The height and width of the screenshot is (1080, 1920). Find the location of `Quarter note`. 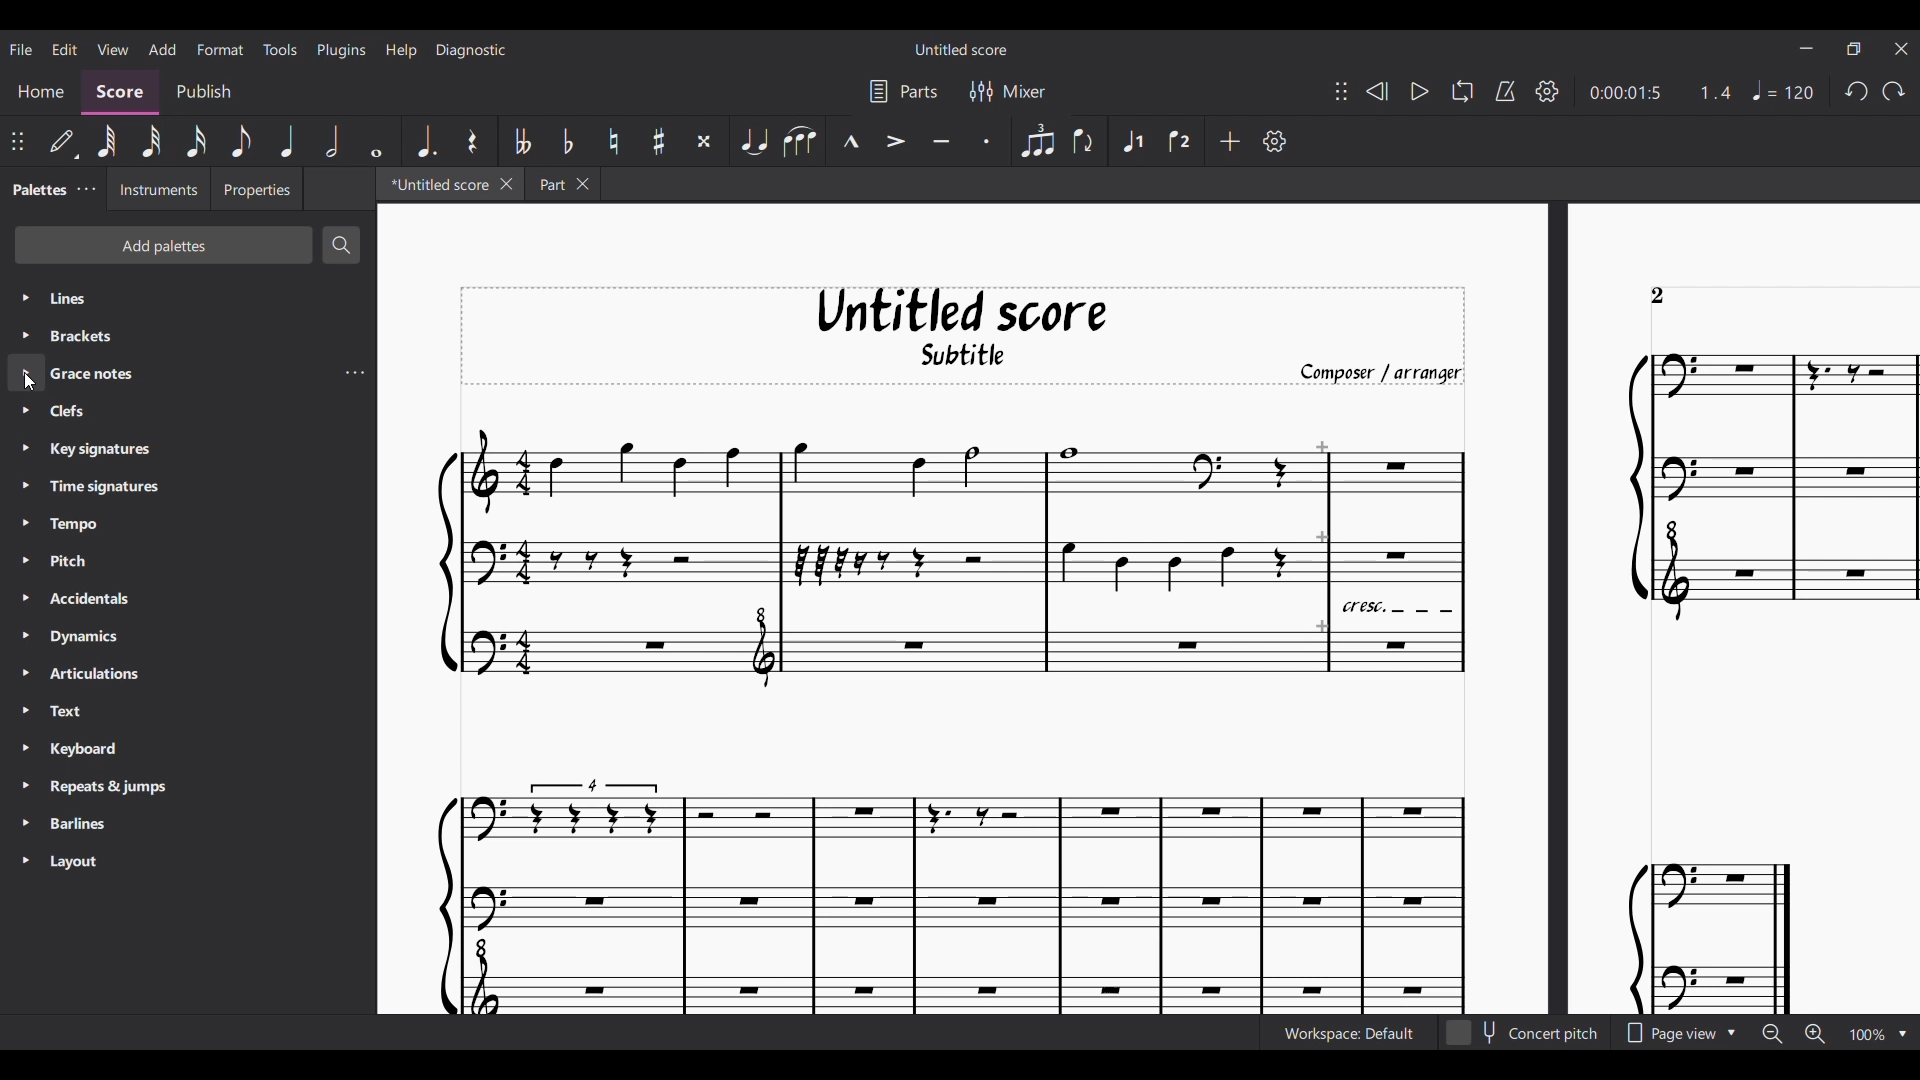

Quarter note is located at coordinates (287, 141).